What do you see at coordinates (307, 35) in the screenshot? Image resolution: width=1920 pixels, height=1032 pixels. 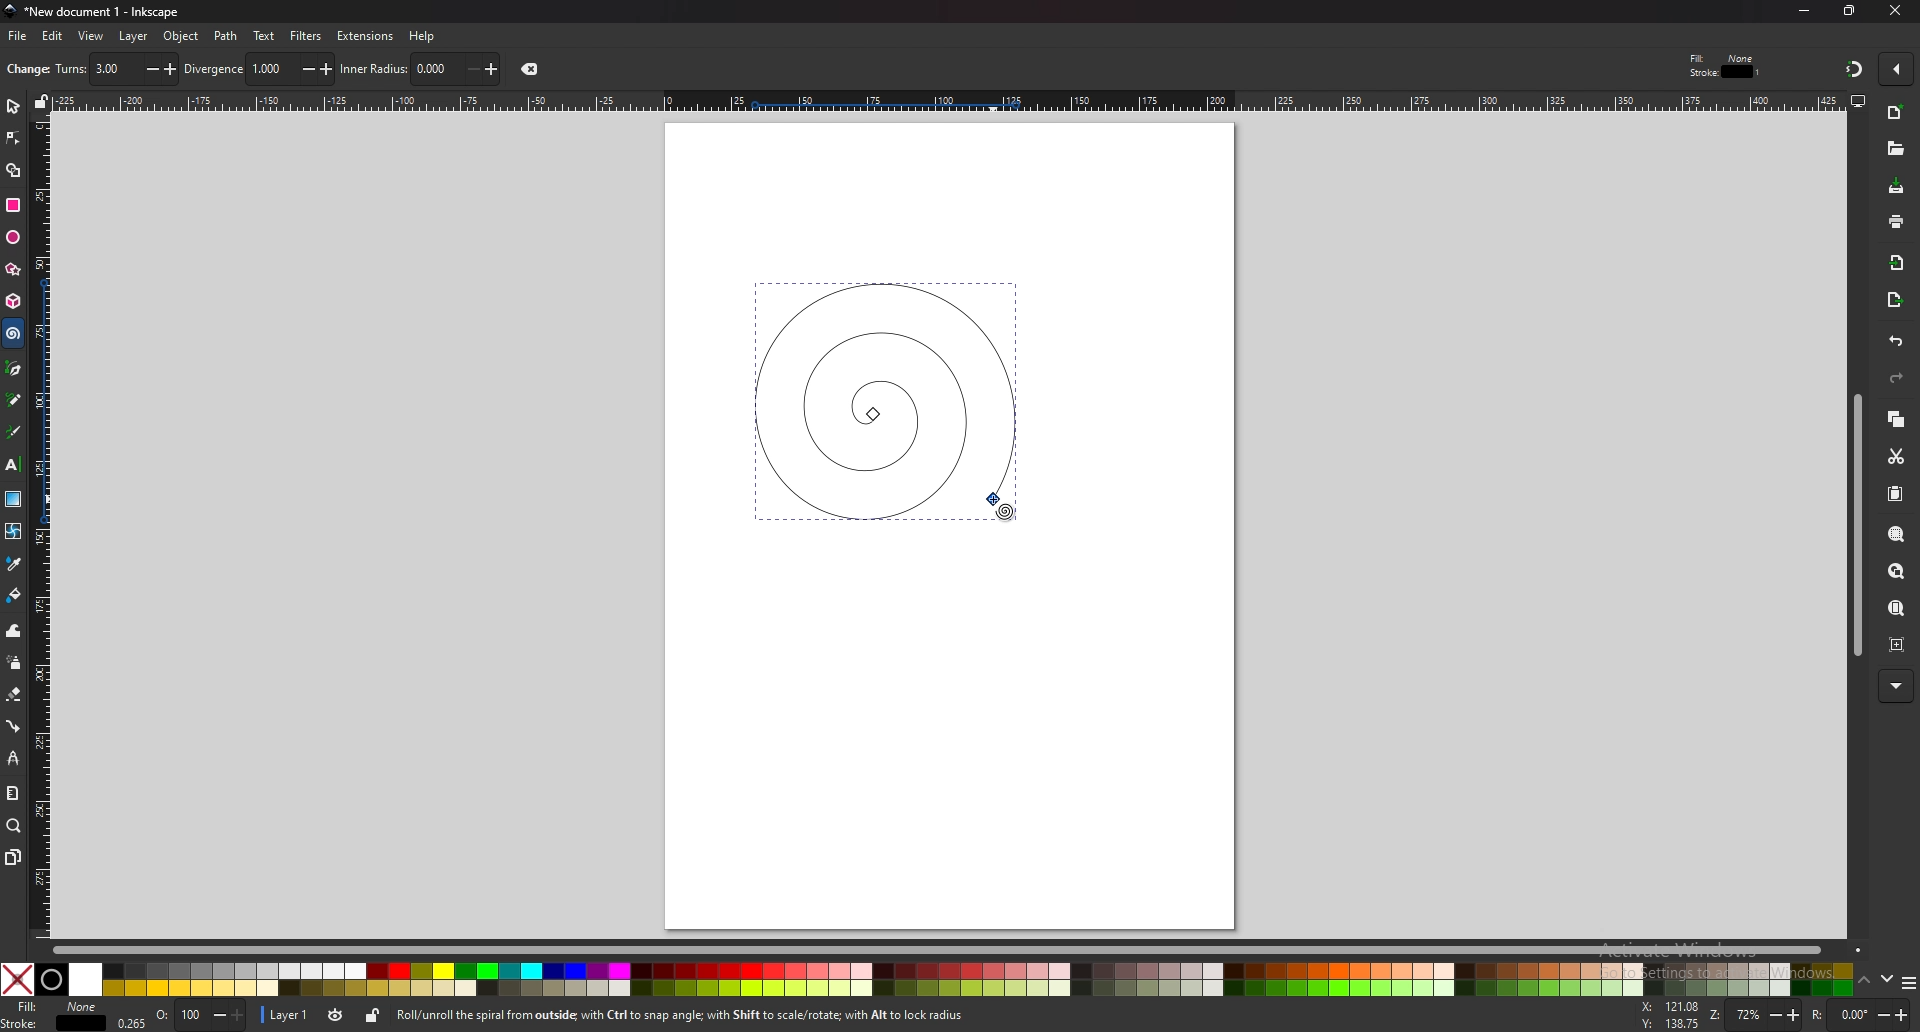 I see `filters` at bounding box center [307, 35].